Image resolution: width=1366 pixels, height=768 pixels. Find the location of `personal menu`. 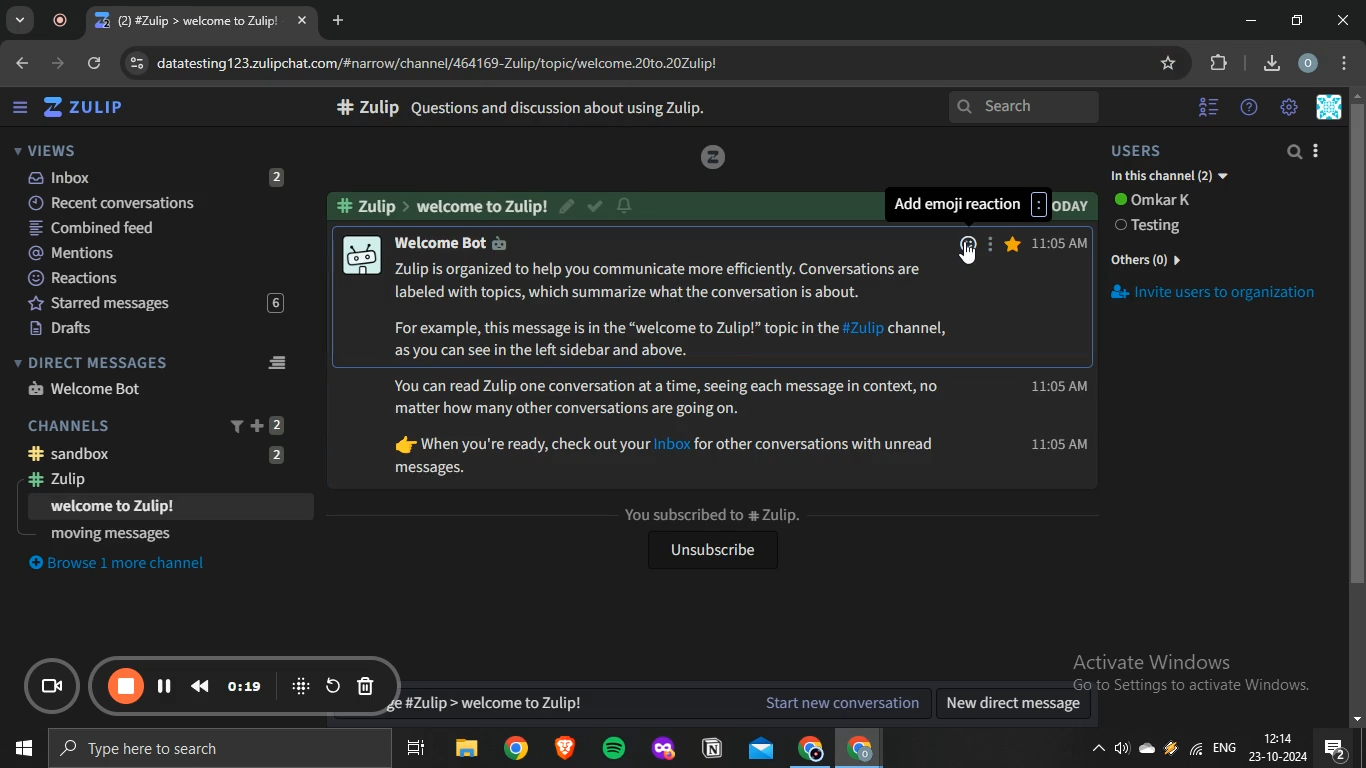

personal menu is located at coordinates (1332, 108).